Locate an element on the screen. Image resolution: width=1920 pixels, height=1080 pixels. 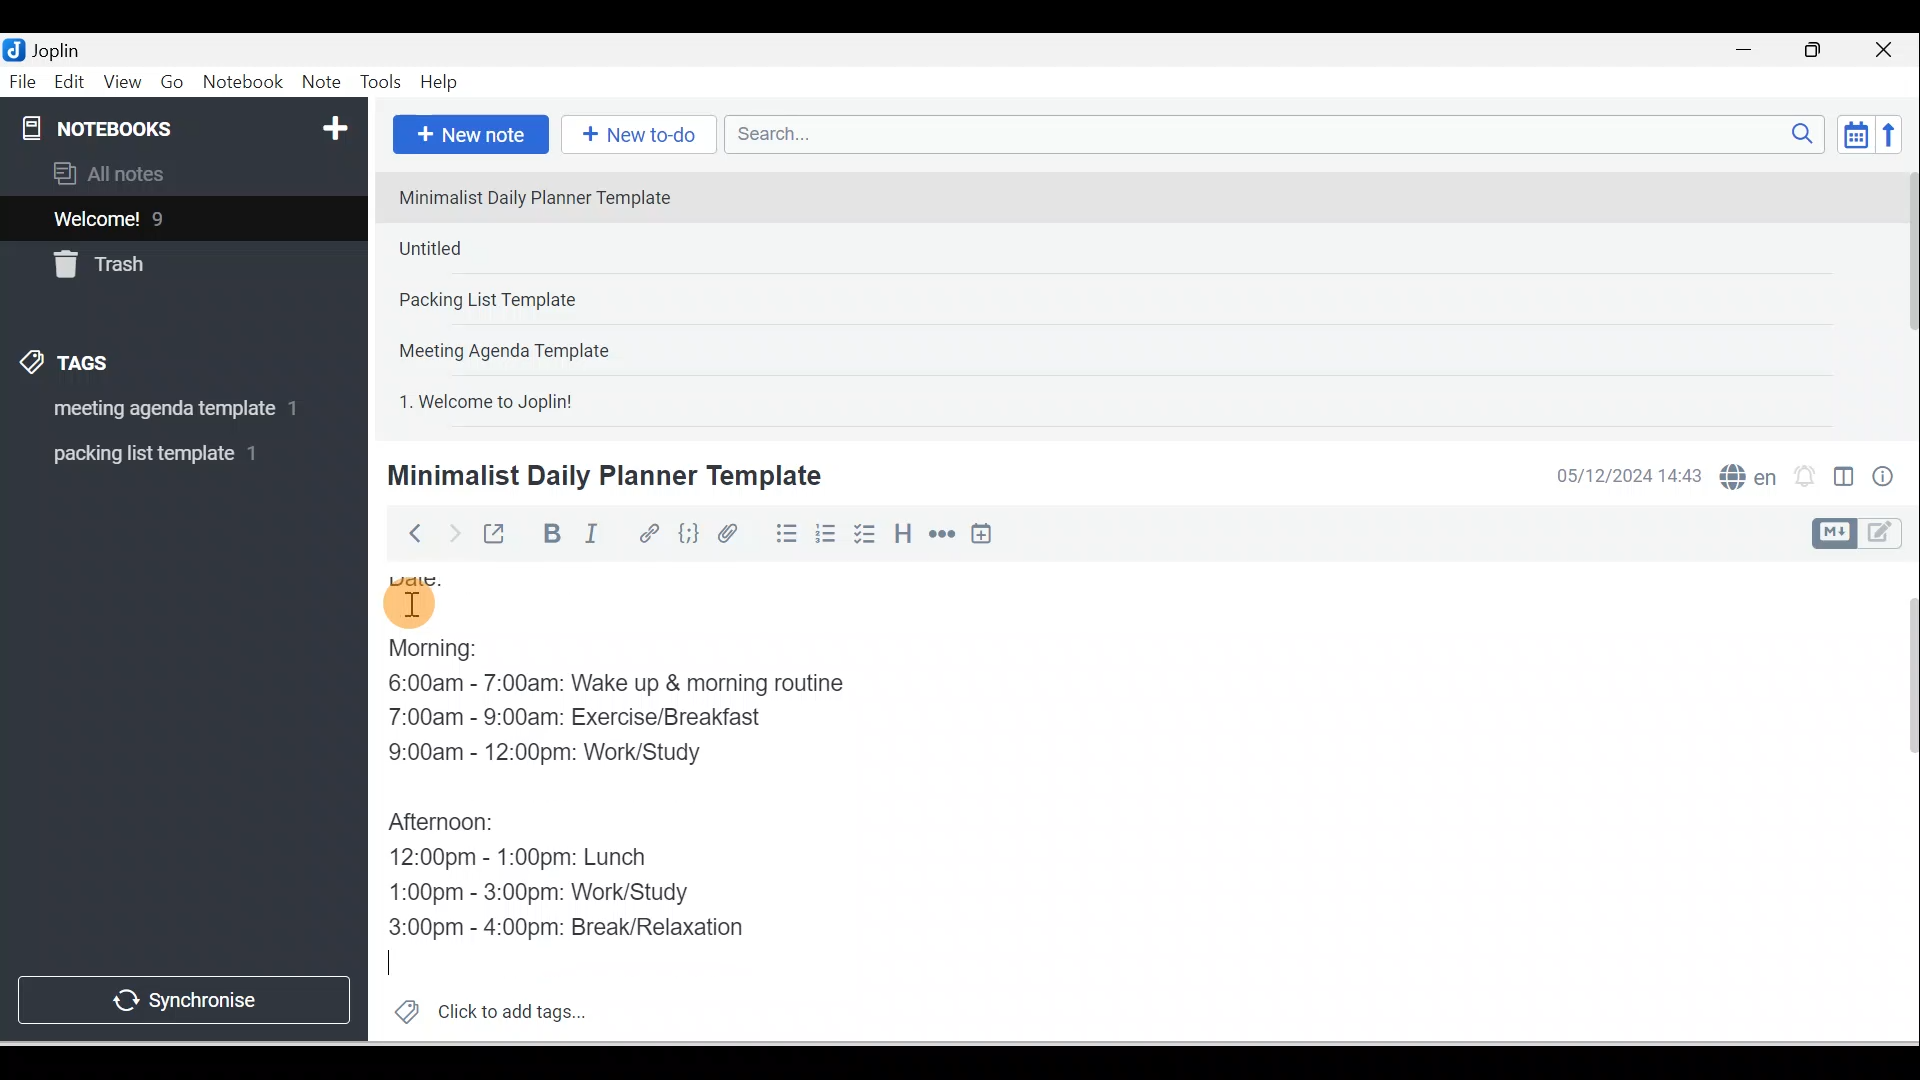
Attach file is located at coordinates (733, 533).